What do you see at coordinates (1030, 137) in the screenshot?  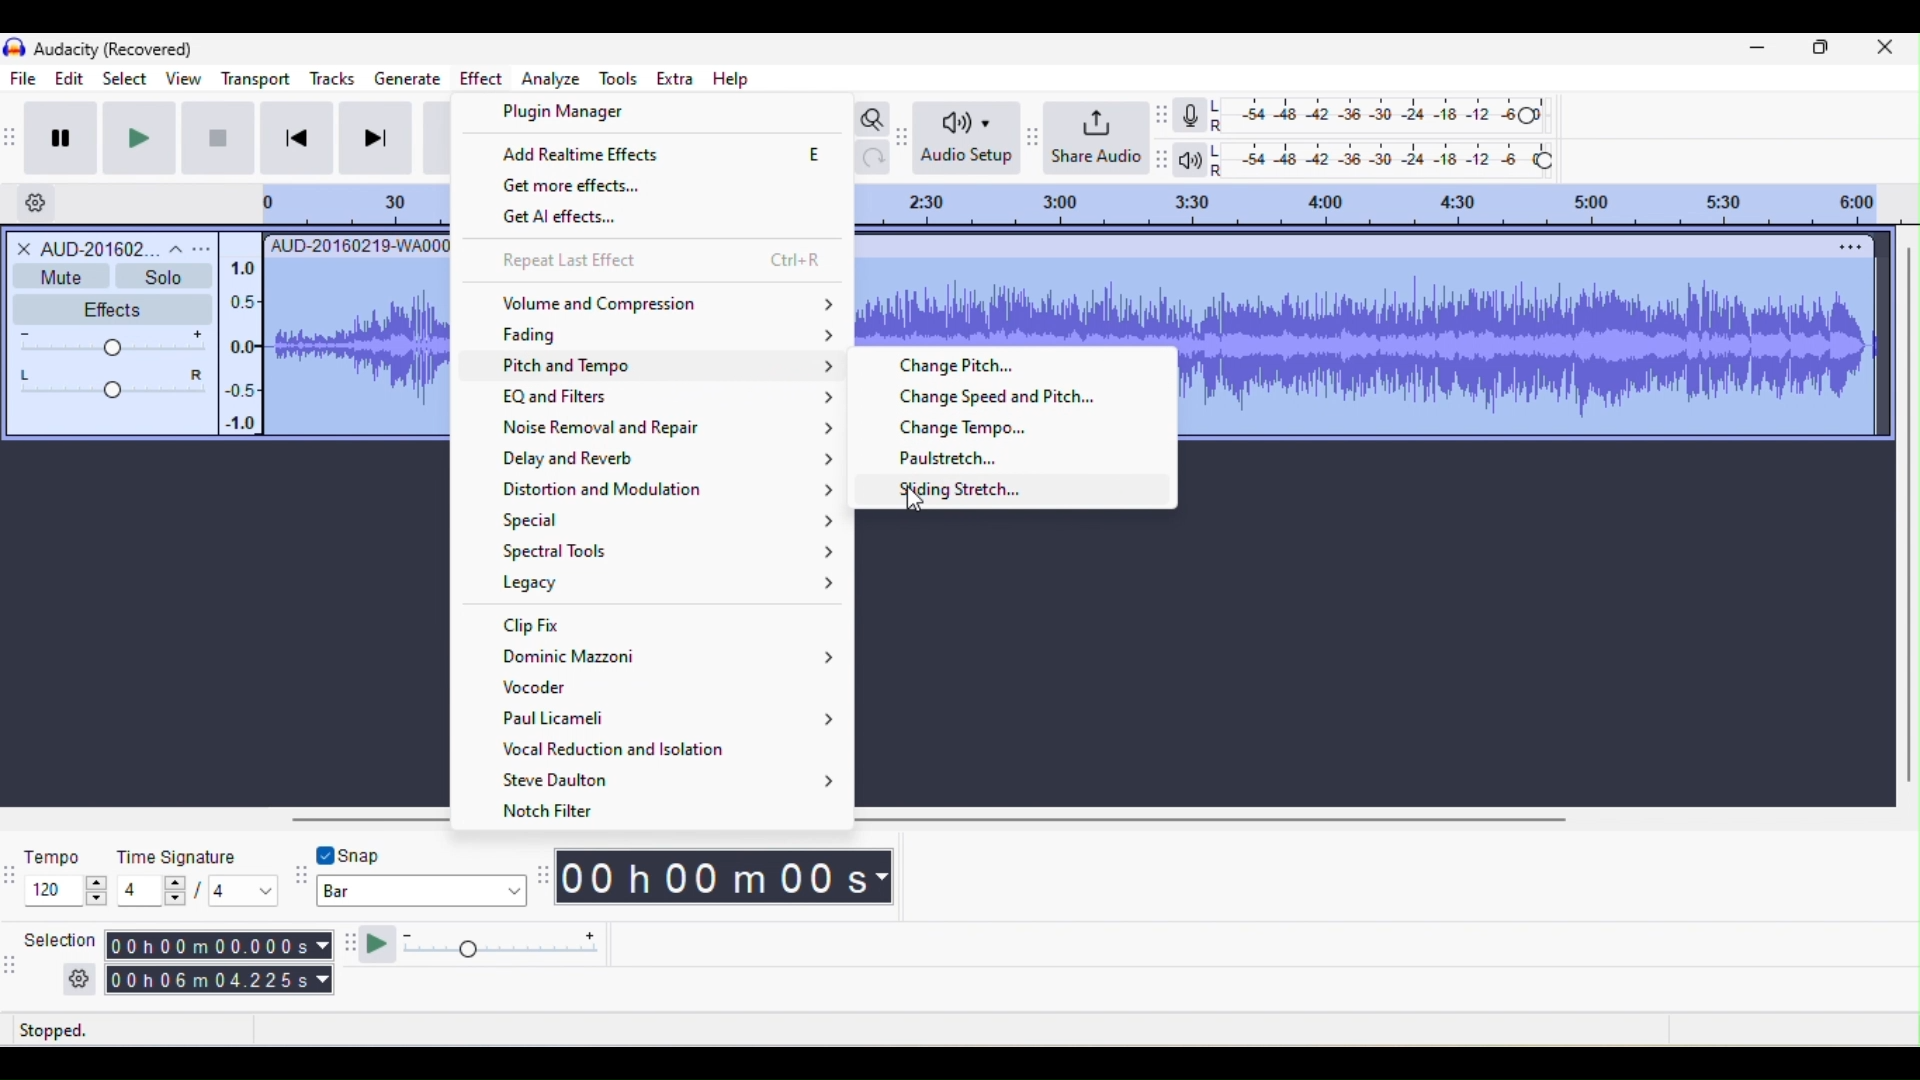 I see `audacity share audio` at bounding box center [1030, 137].